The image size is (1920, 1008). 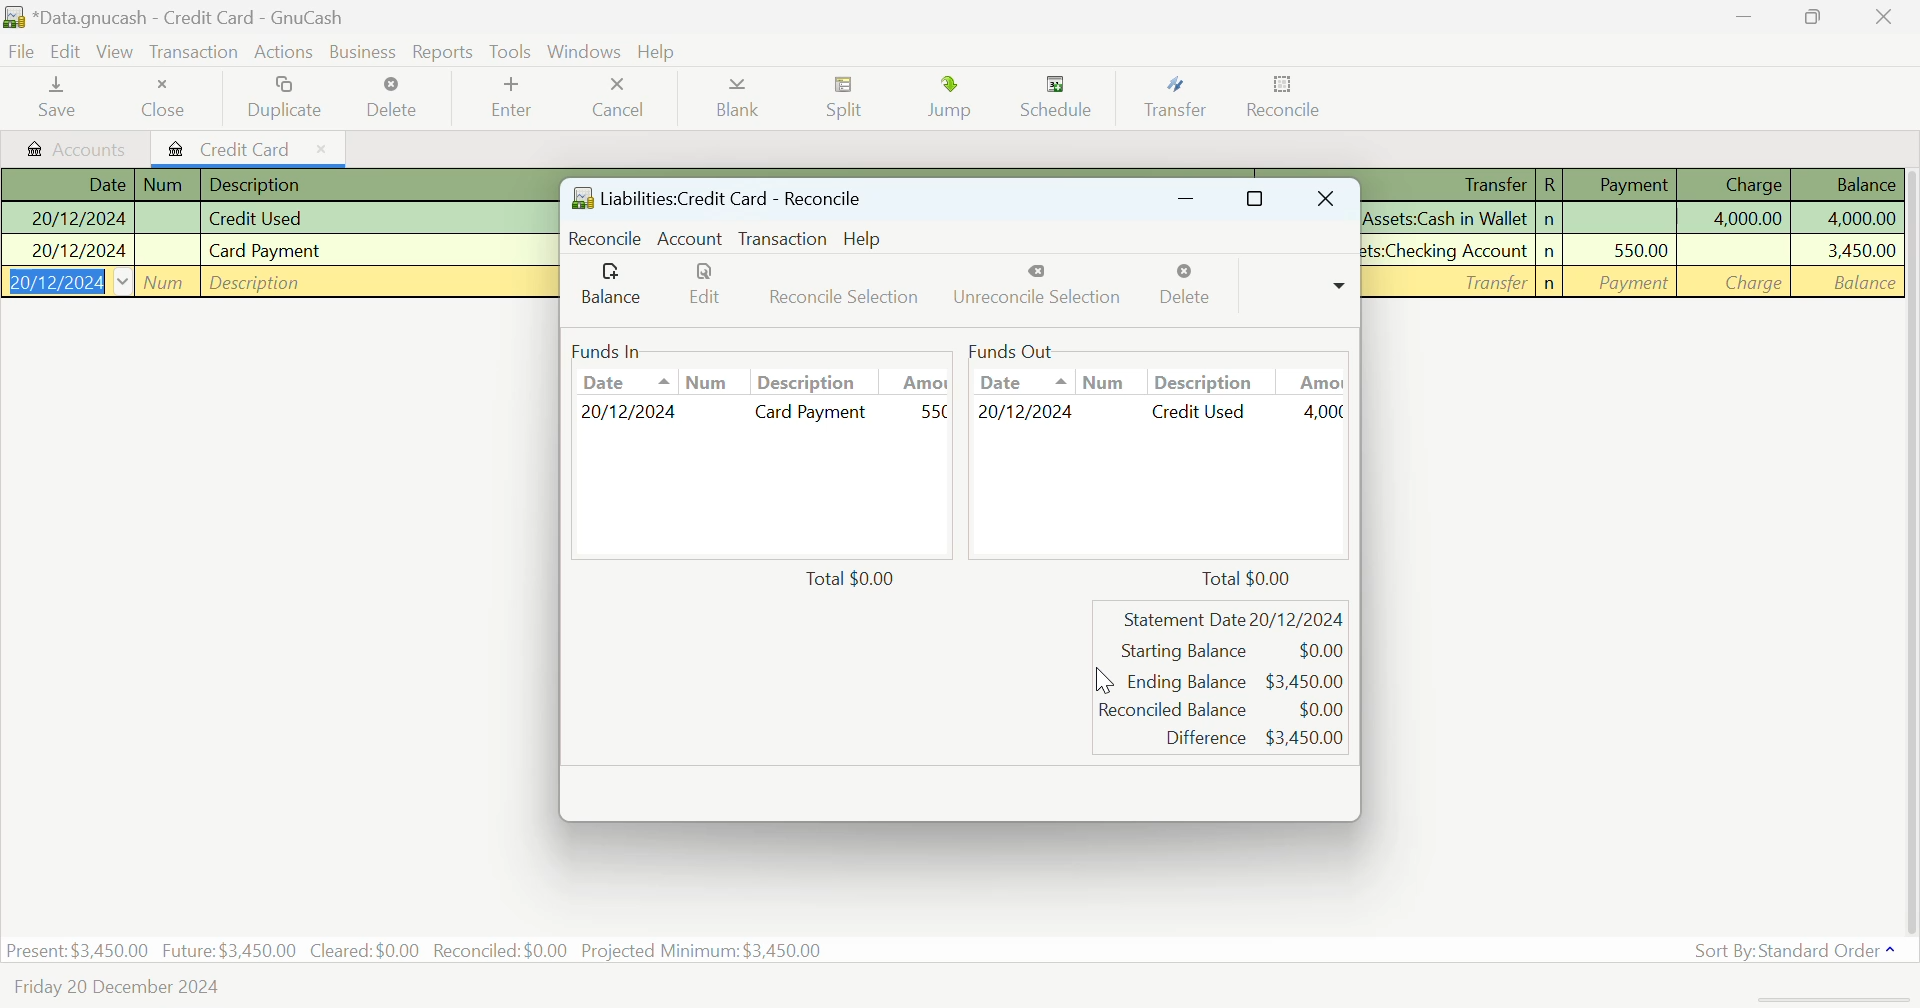 I want to click on Help, so click(x=864, y=238).